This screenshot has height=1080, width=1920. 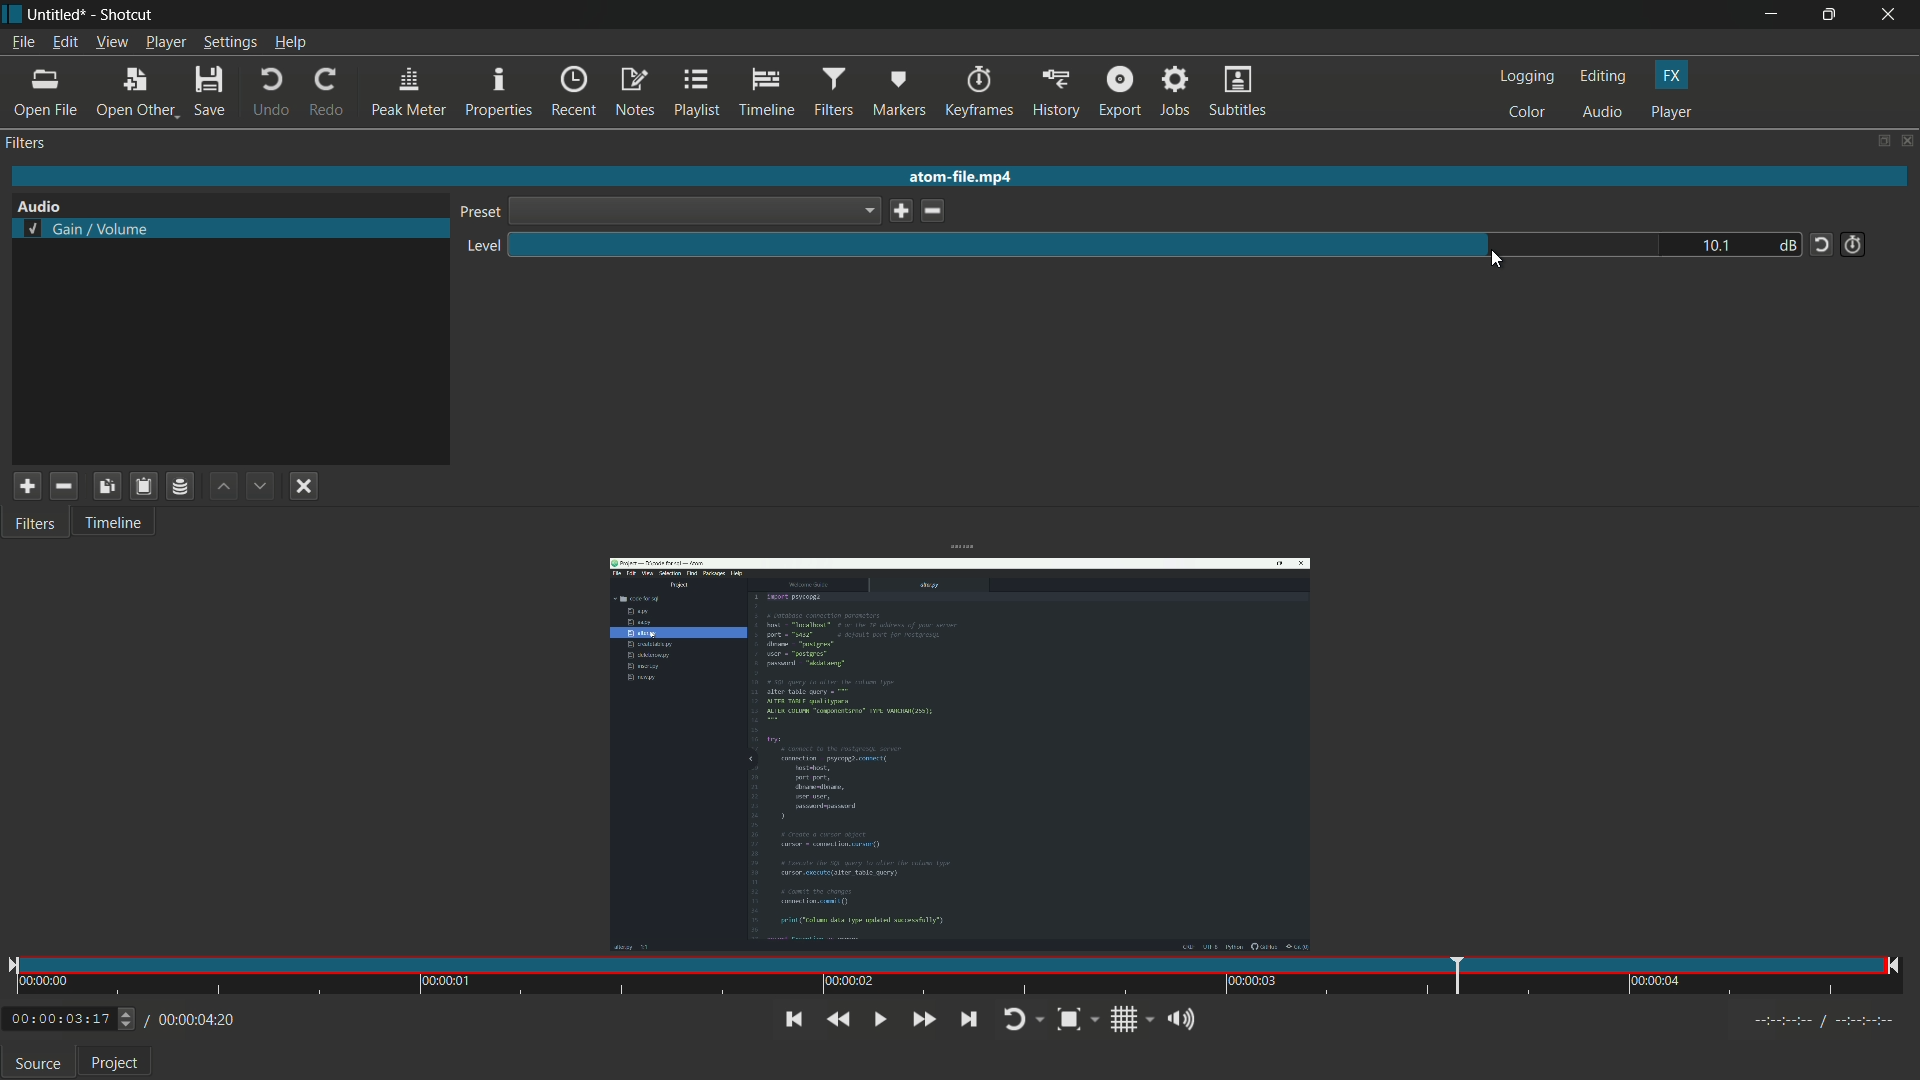 What do you see at coordinates (23, 42) in the screenshot?
I see `file menu` at bounding box center [23, 42].